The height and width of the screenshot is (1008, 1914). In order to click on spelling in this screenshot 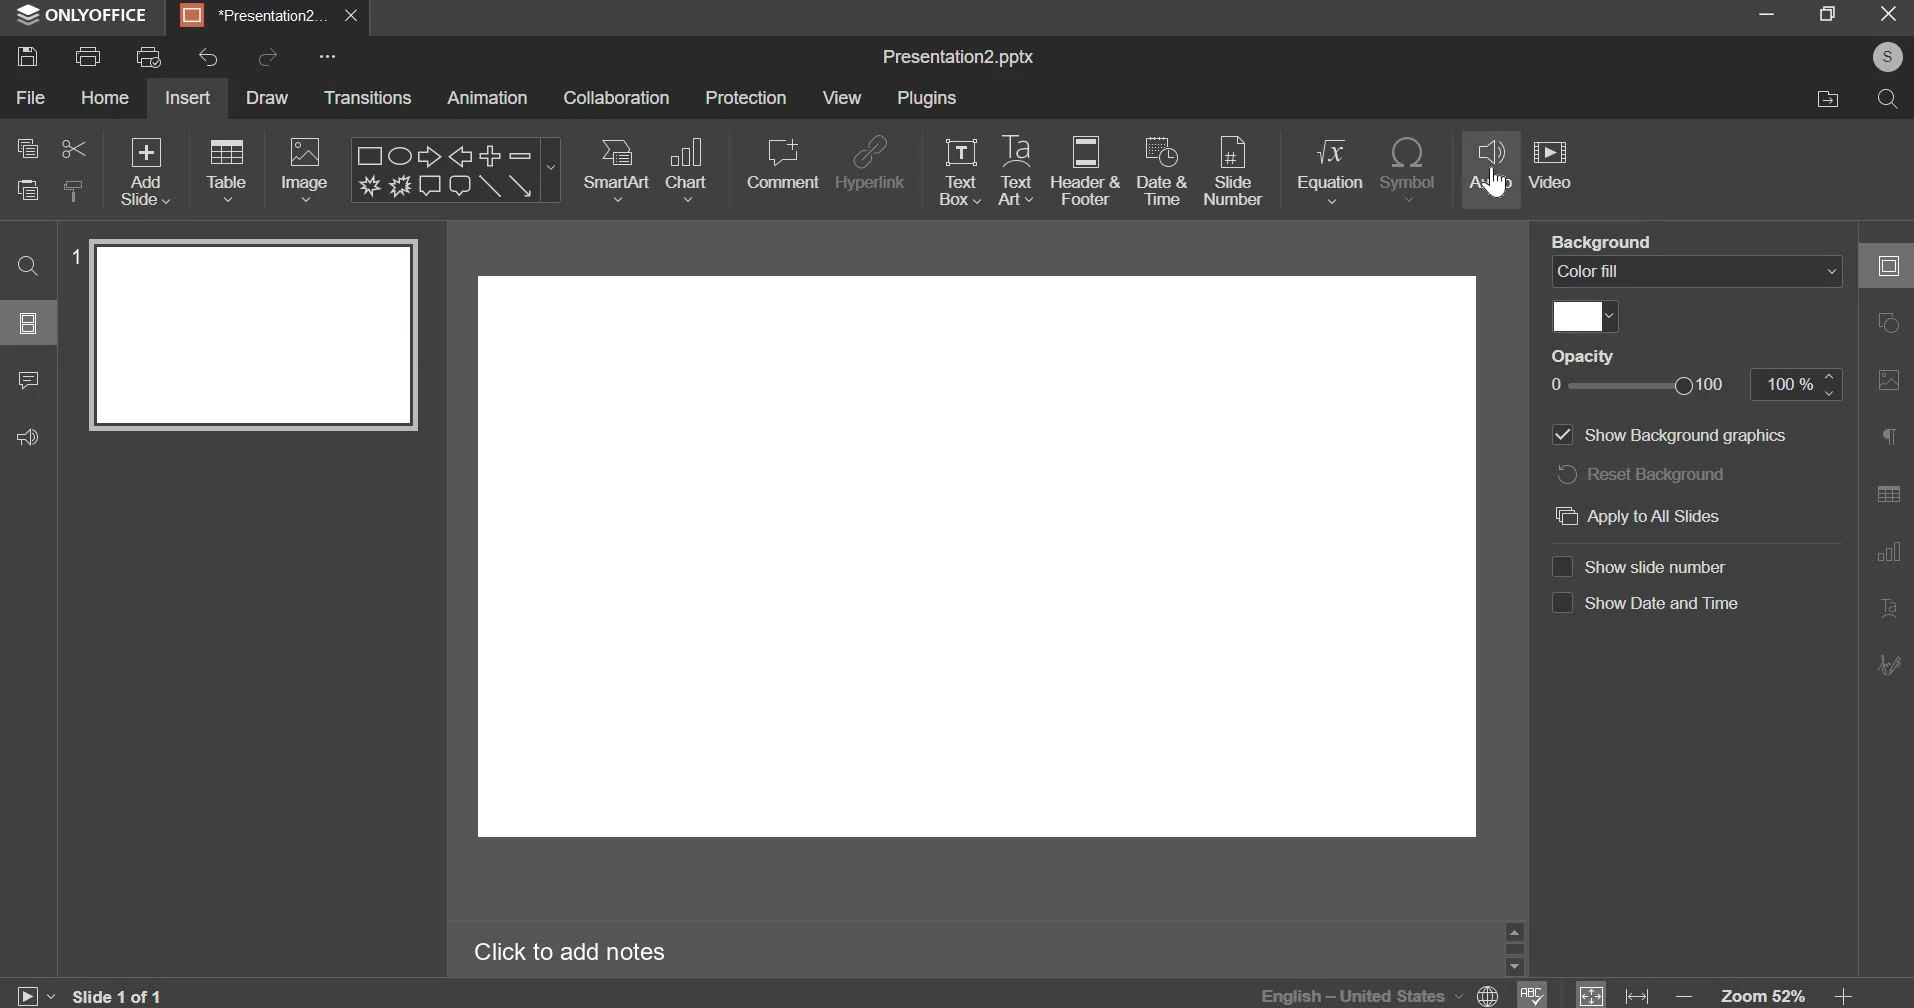, I will do `click(1530, 994)`.